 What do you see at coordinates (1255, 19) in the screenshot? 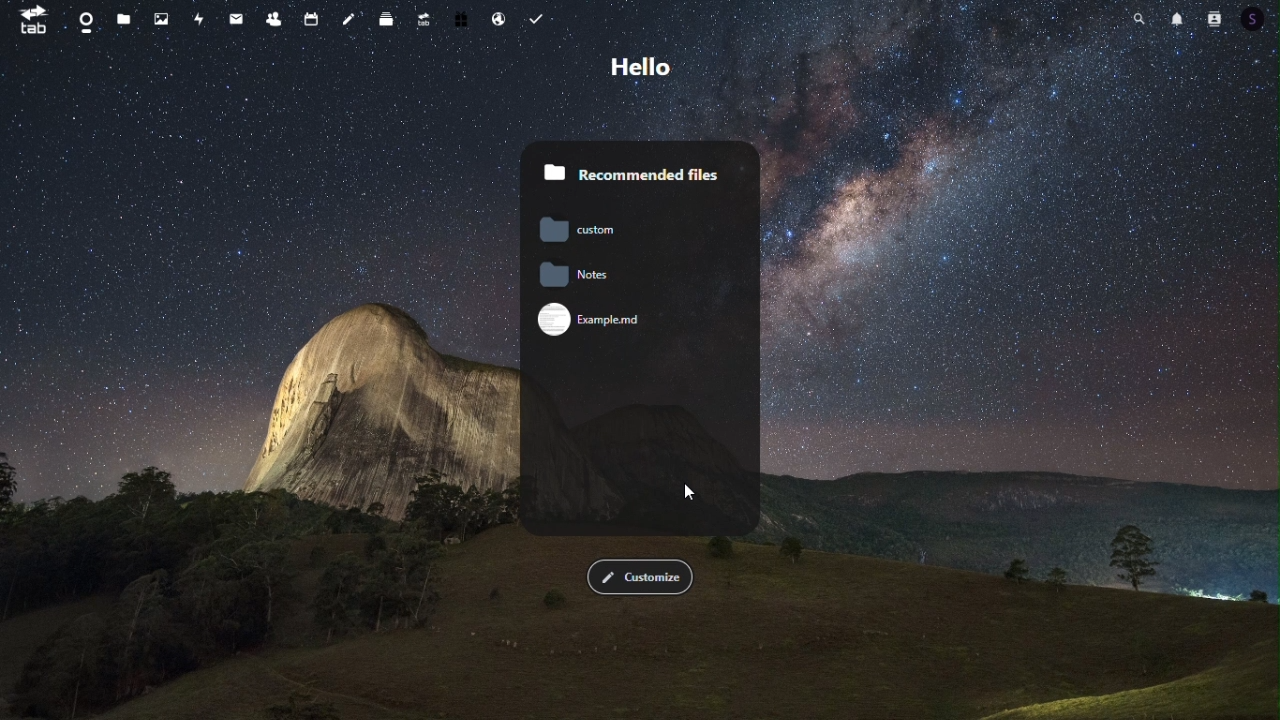
I see `Account icon` at bounding box center [1255, 19].